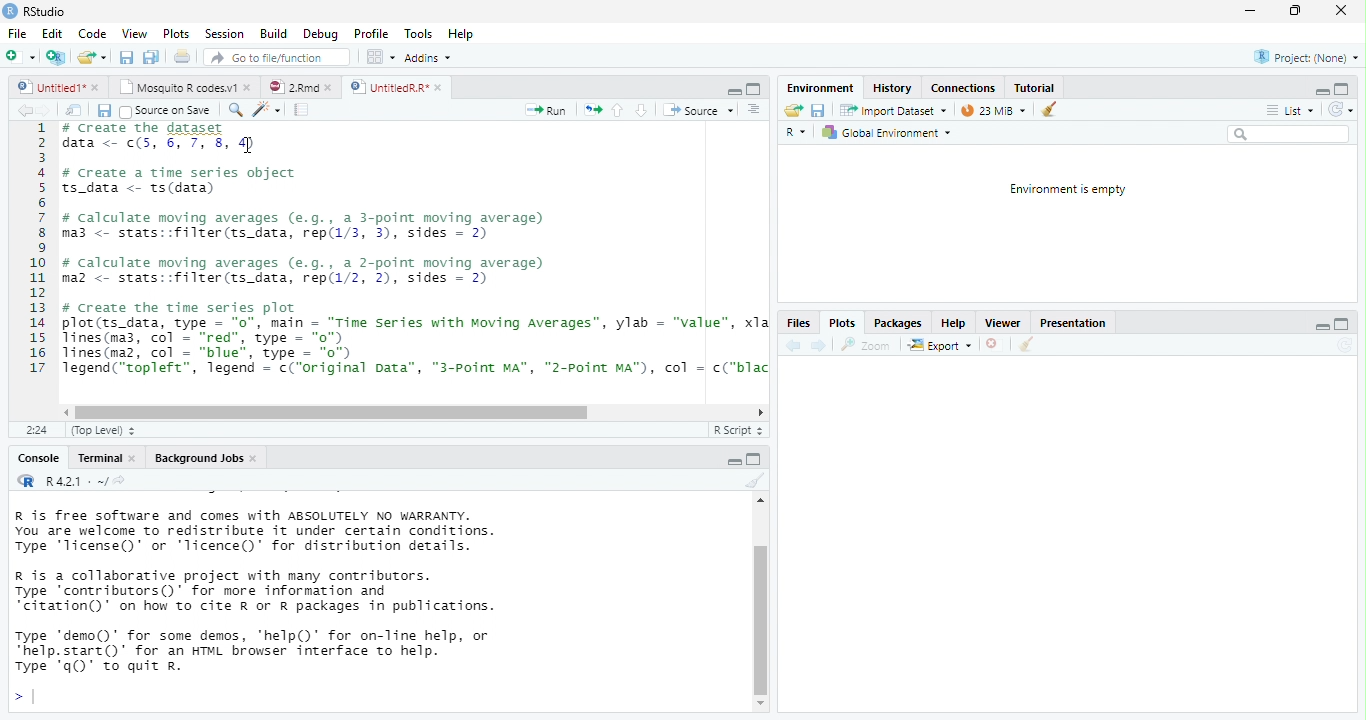  What do you see at coordinates (183, 56) in the screenshot?
I see `print current file` at bounding box center [183, 56].